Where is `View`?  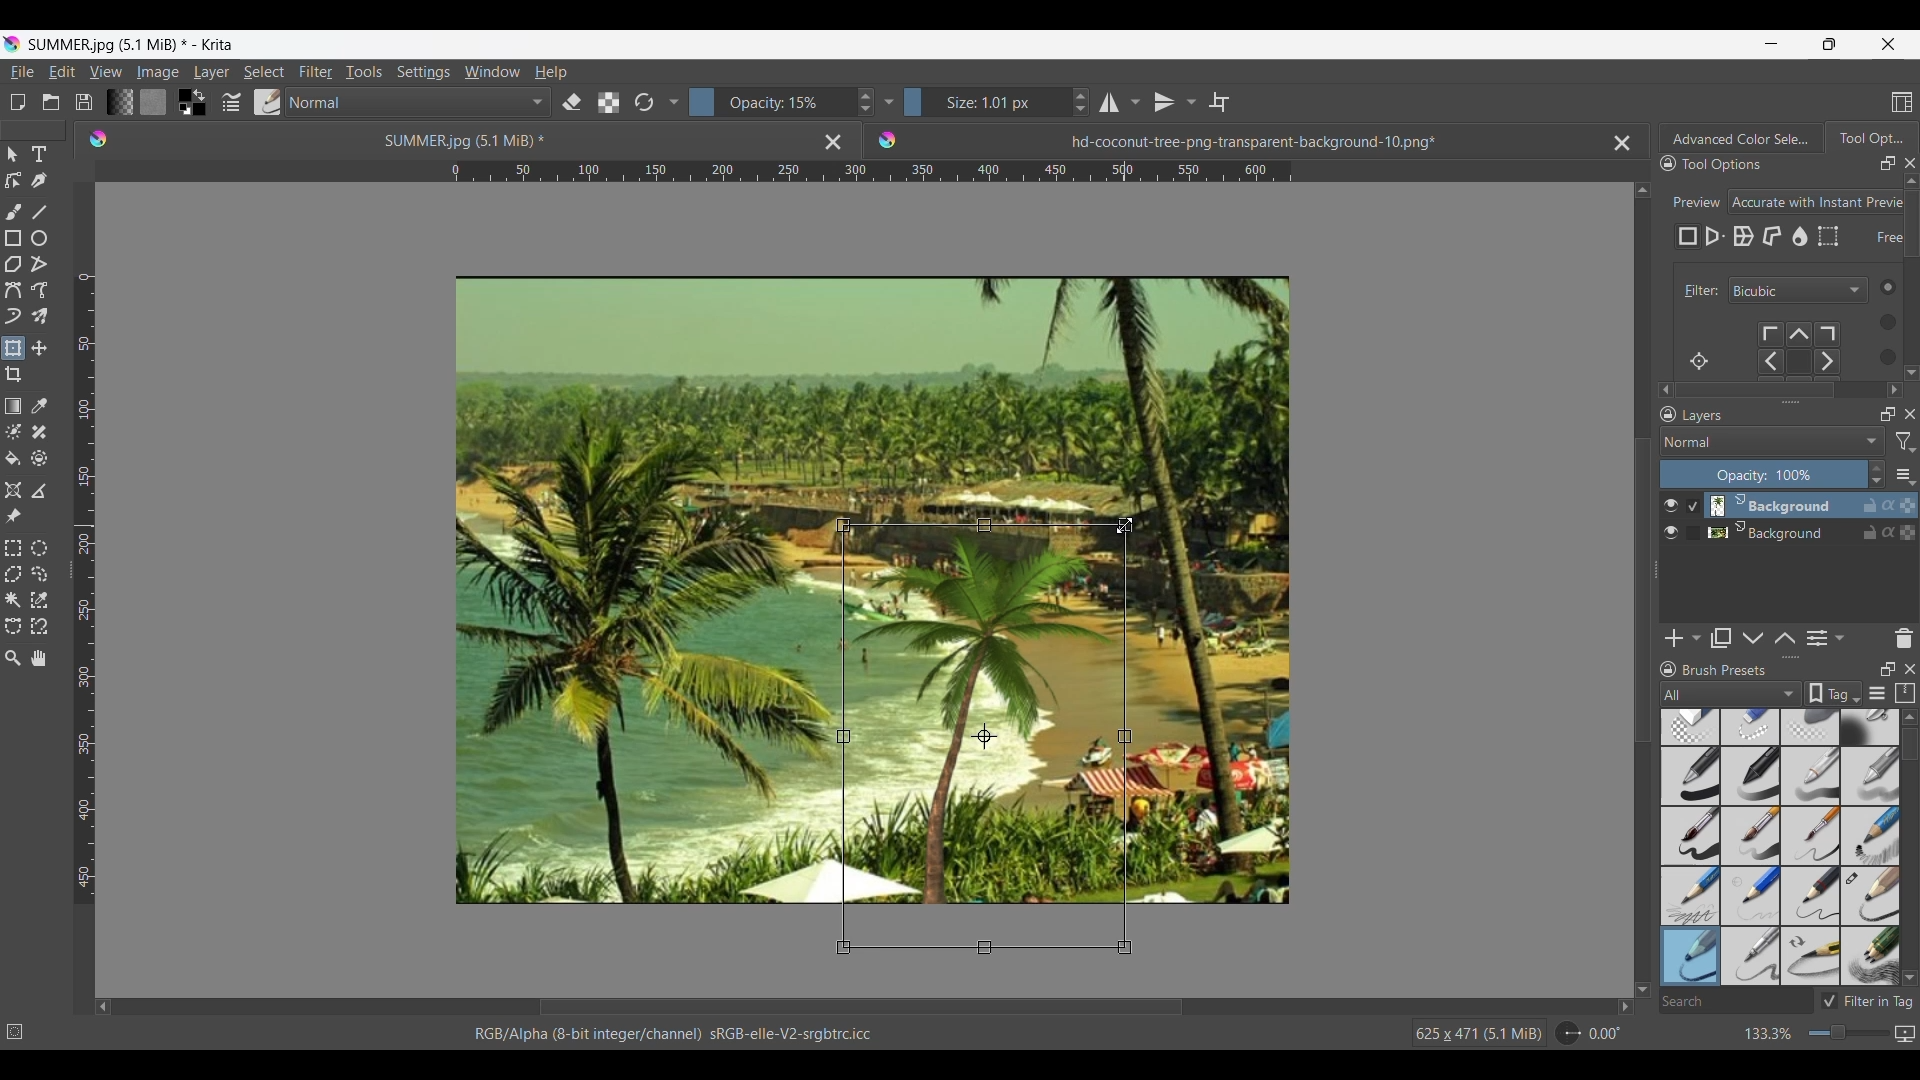
View is located at coordinates (106, 72).